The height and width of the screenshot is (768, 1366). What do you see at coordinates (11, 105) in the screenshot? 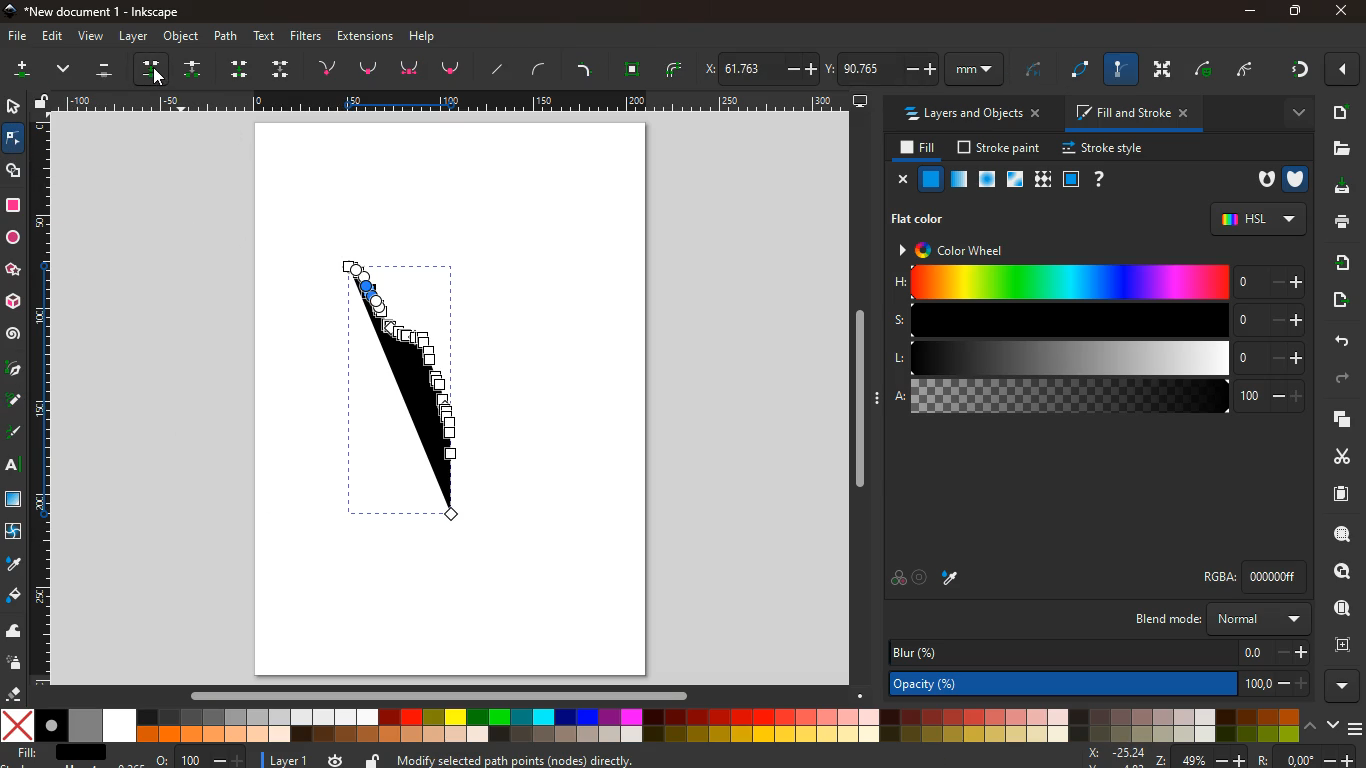
I see `select` at bounding box center [11, 105].